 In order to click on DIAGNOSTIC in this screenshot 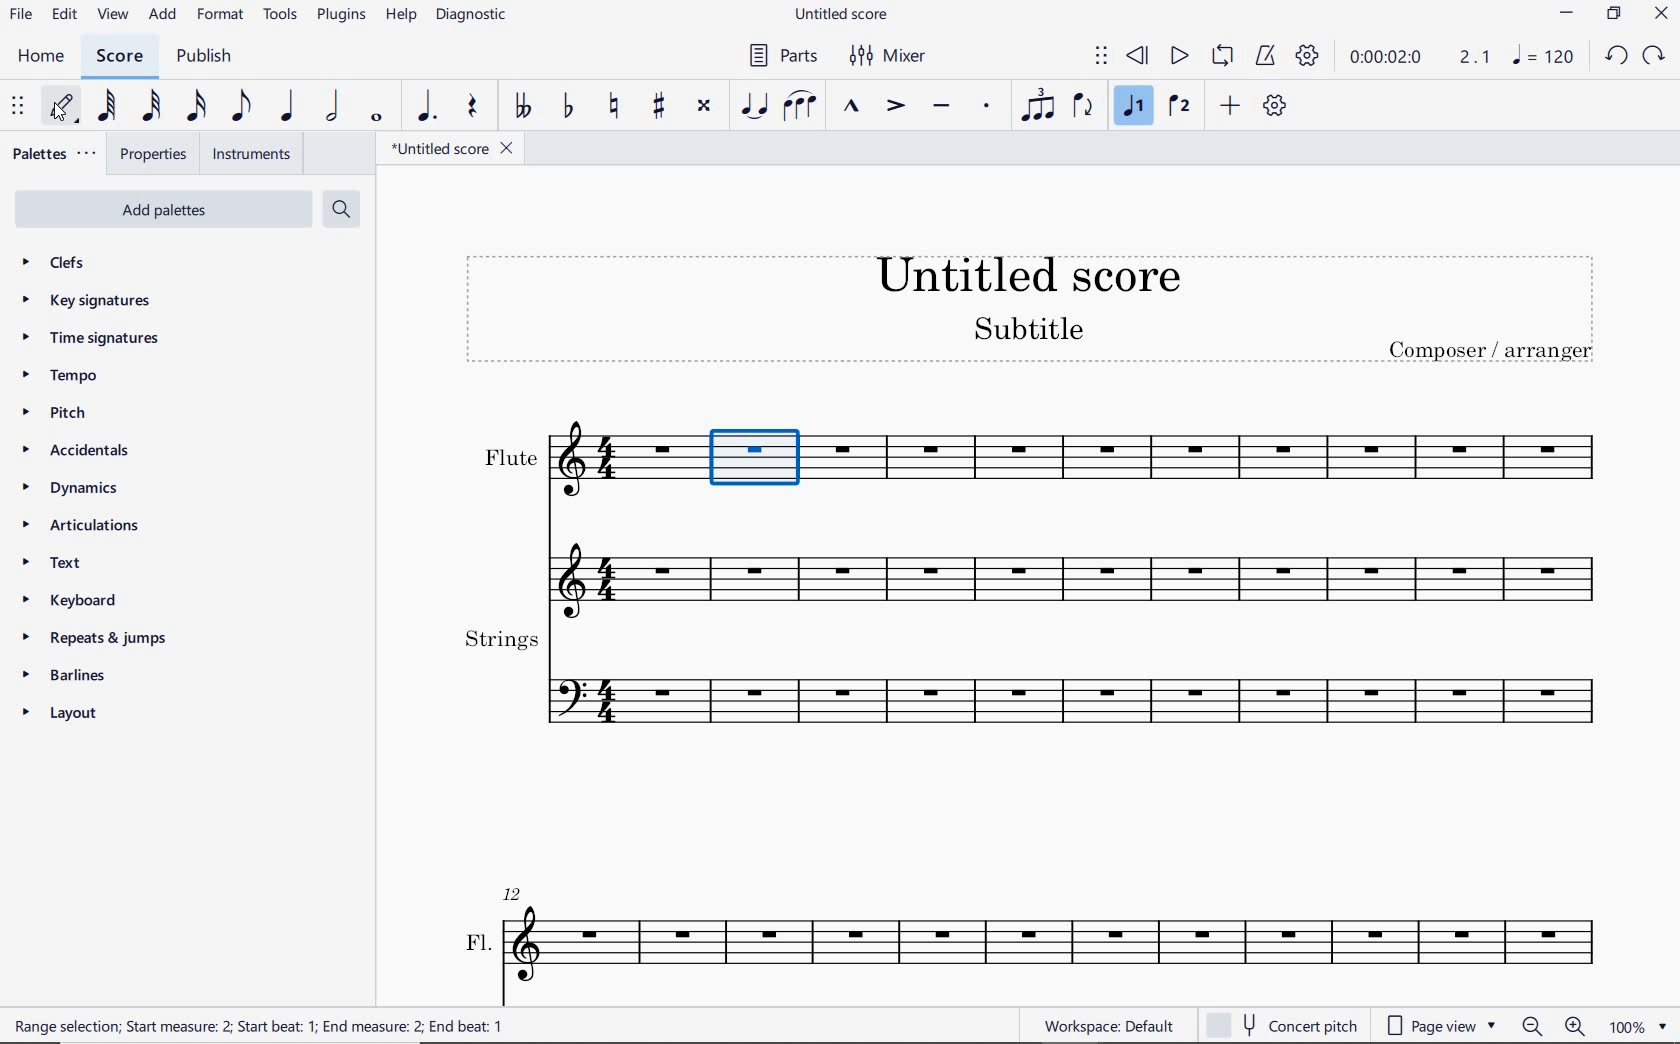, I will do `click(474, 16)`.